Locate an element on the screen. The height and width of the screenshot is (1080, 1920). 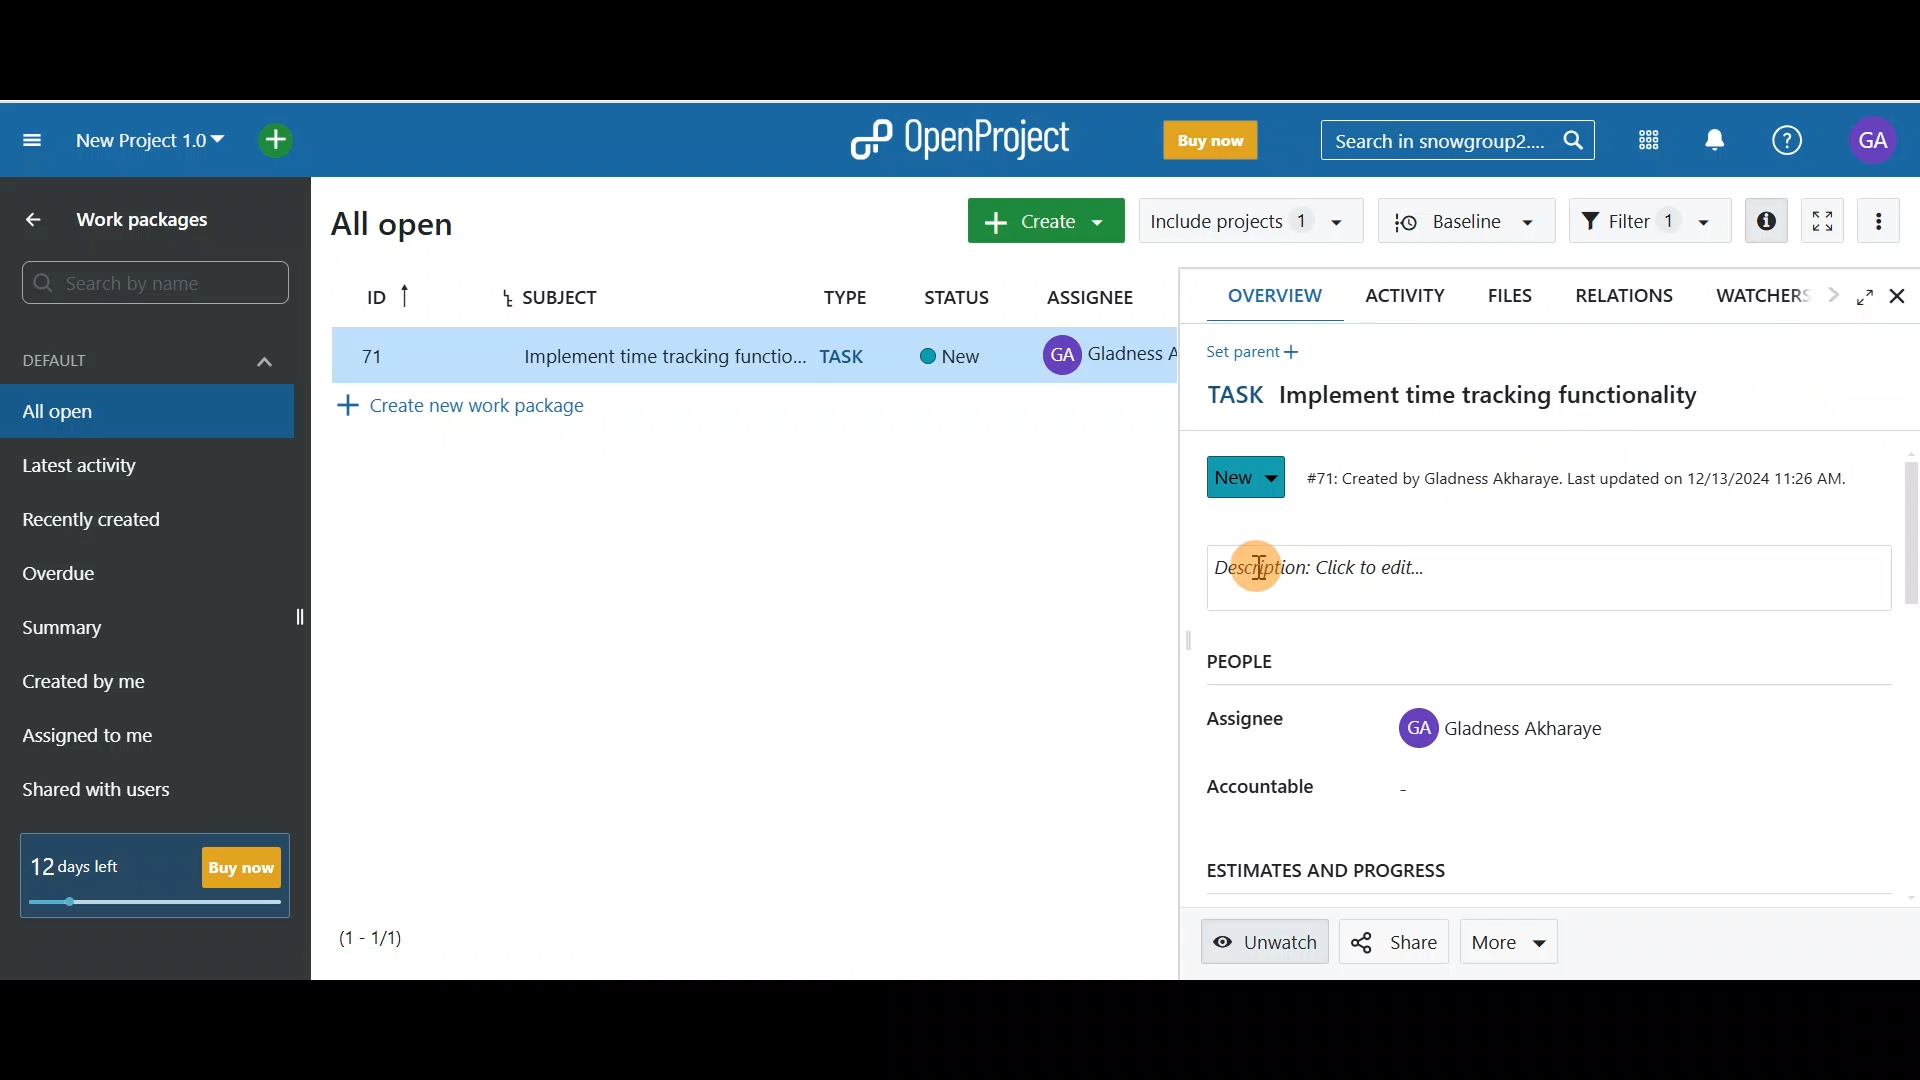
Latest activity is located at coordinates (97, 464).